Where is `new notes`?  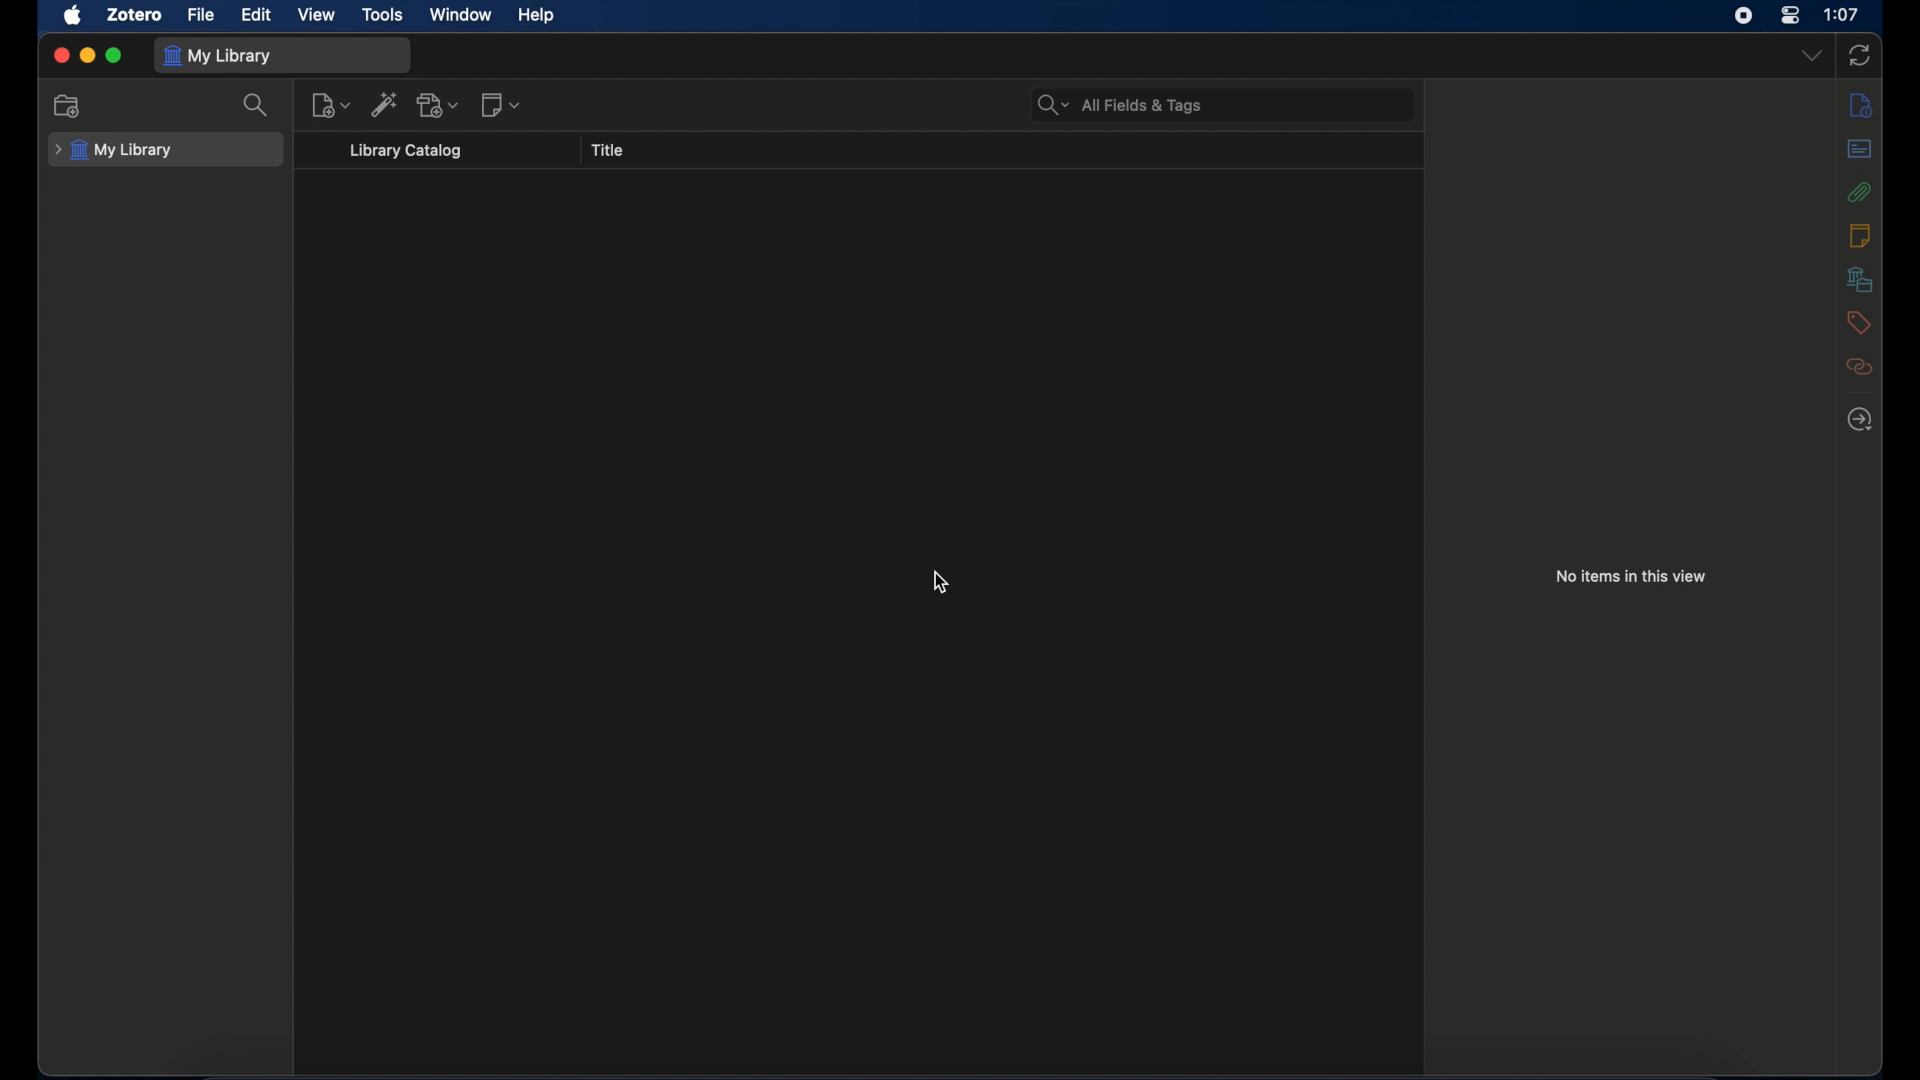
new notes is located at coordinates (500, 105).